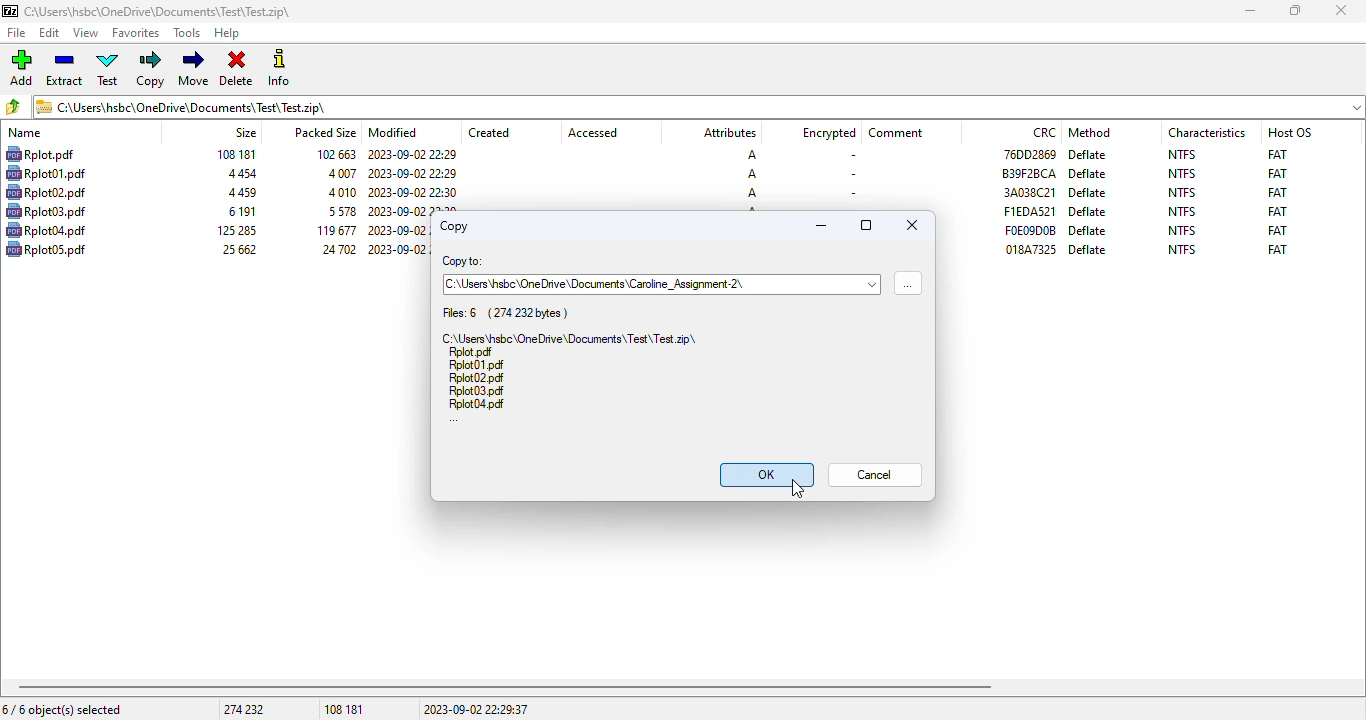 This screenshot has height=720, width=1366. Describe the element at coordinates (752, 209) in the screenshot. I see `A` at that location.